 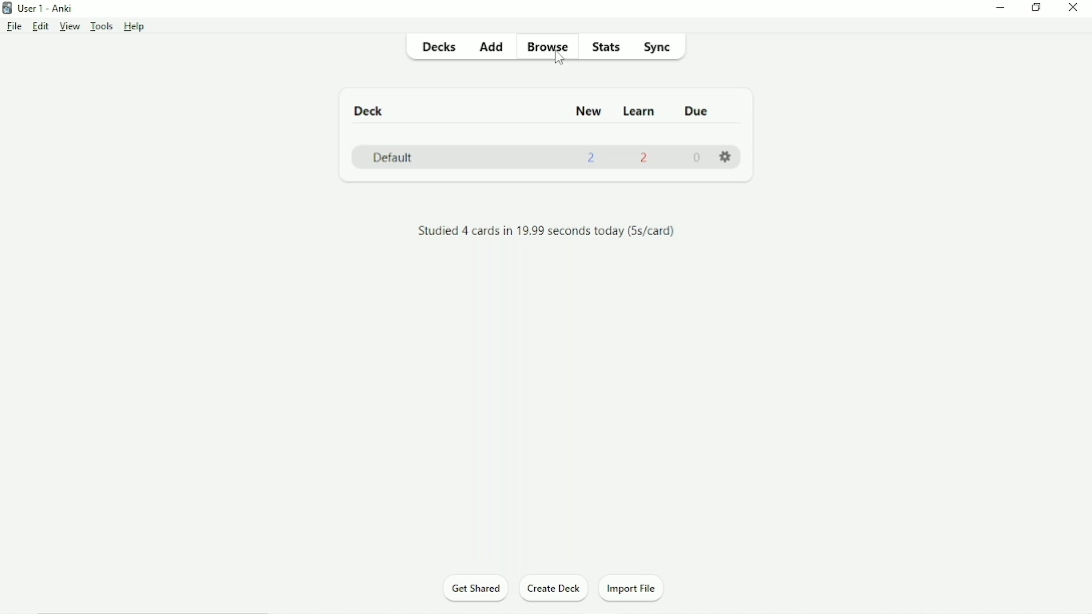 What do you see at coordinates (1001, 8) in the screenshot?
I see `Minimize` at bounding box center [1001, 8].